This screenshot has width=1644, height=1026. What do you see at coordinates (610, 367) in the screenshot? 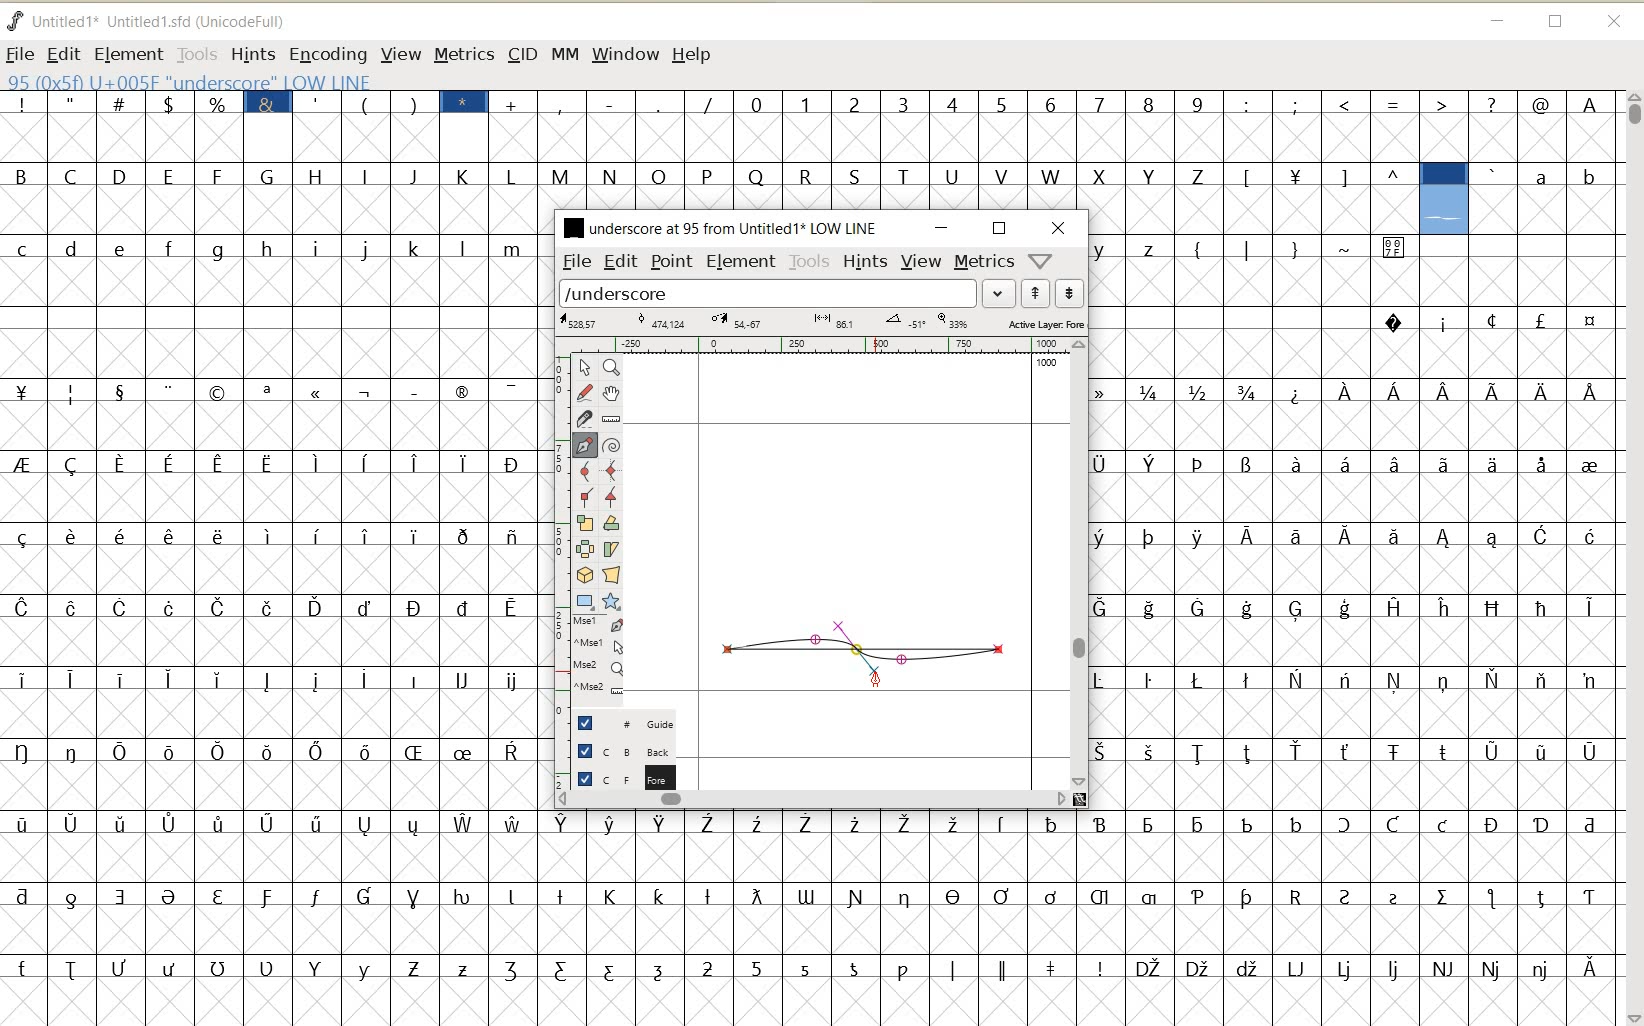
I see `Magnify` at bounding box center [610, 367].